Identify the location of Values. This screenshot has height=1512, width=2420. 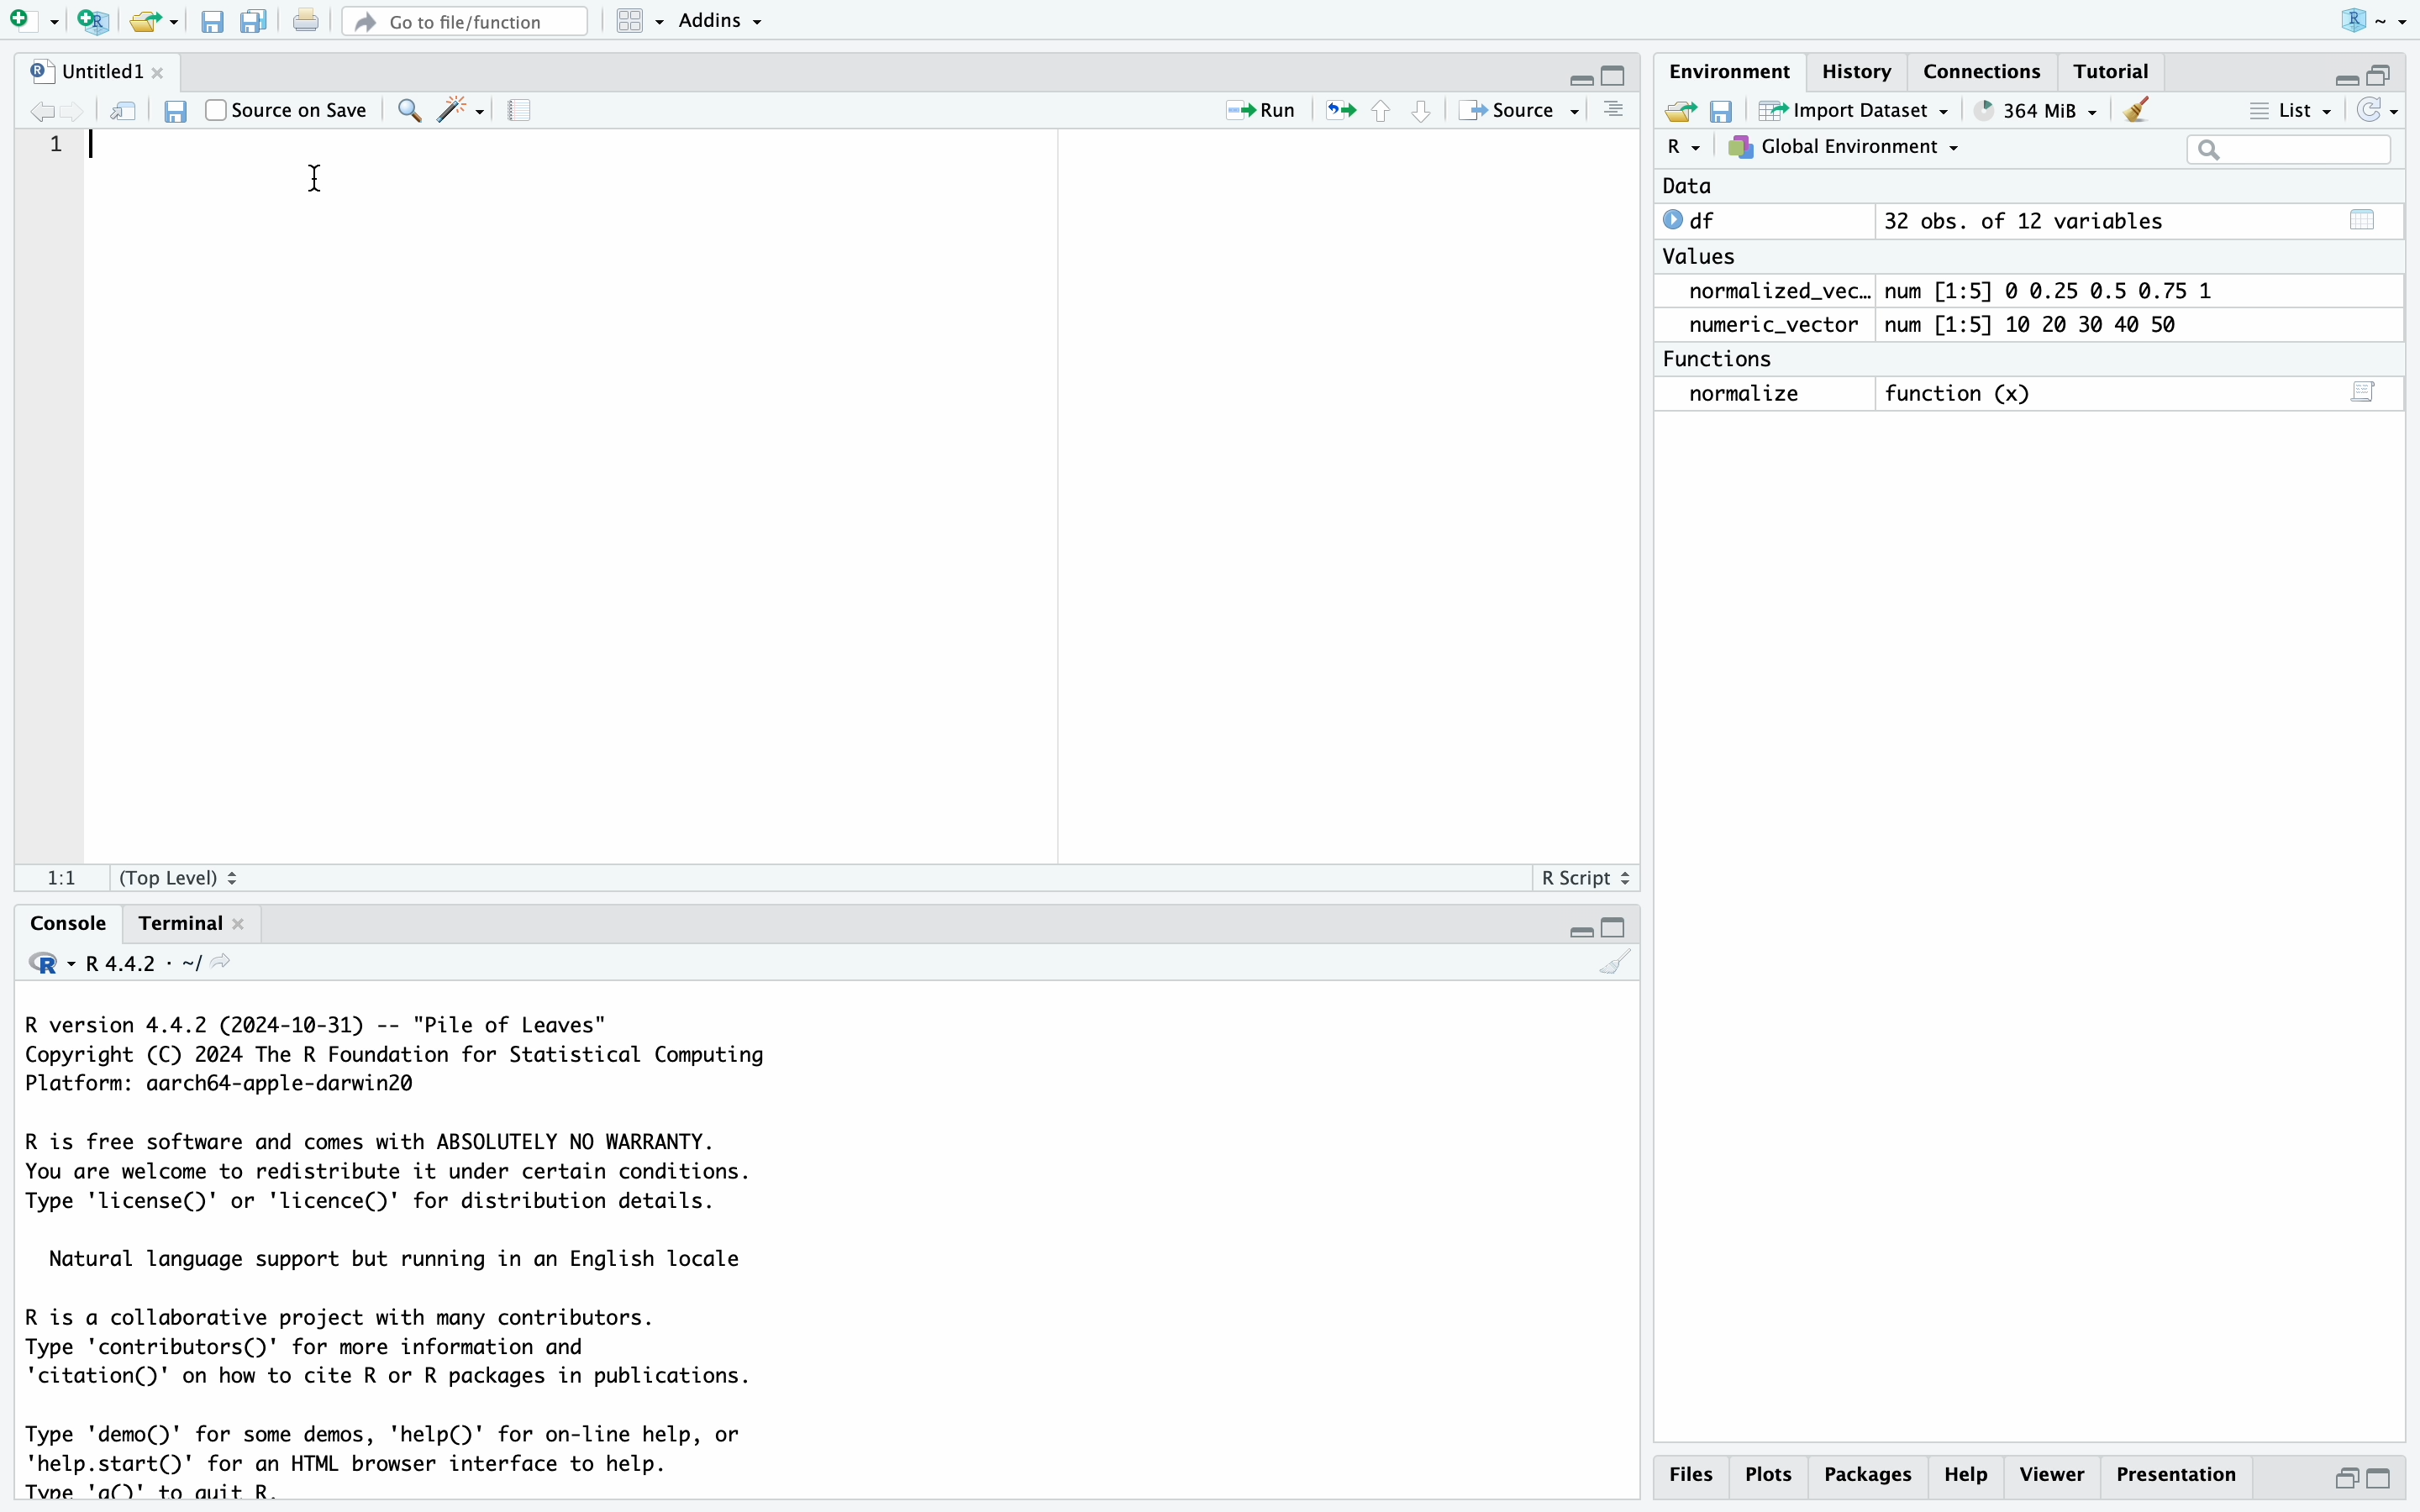
(1699, 261).